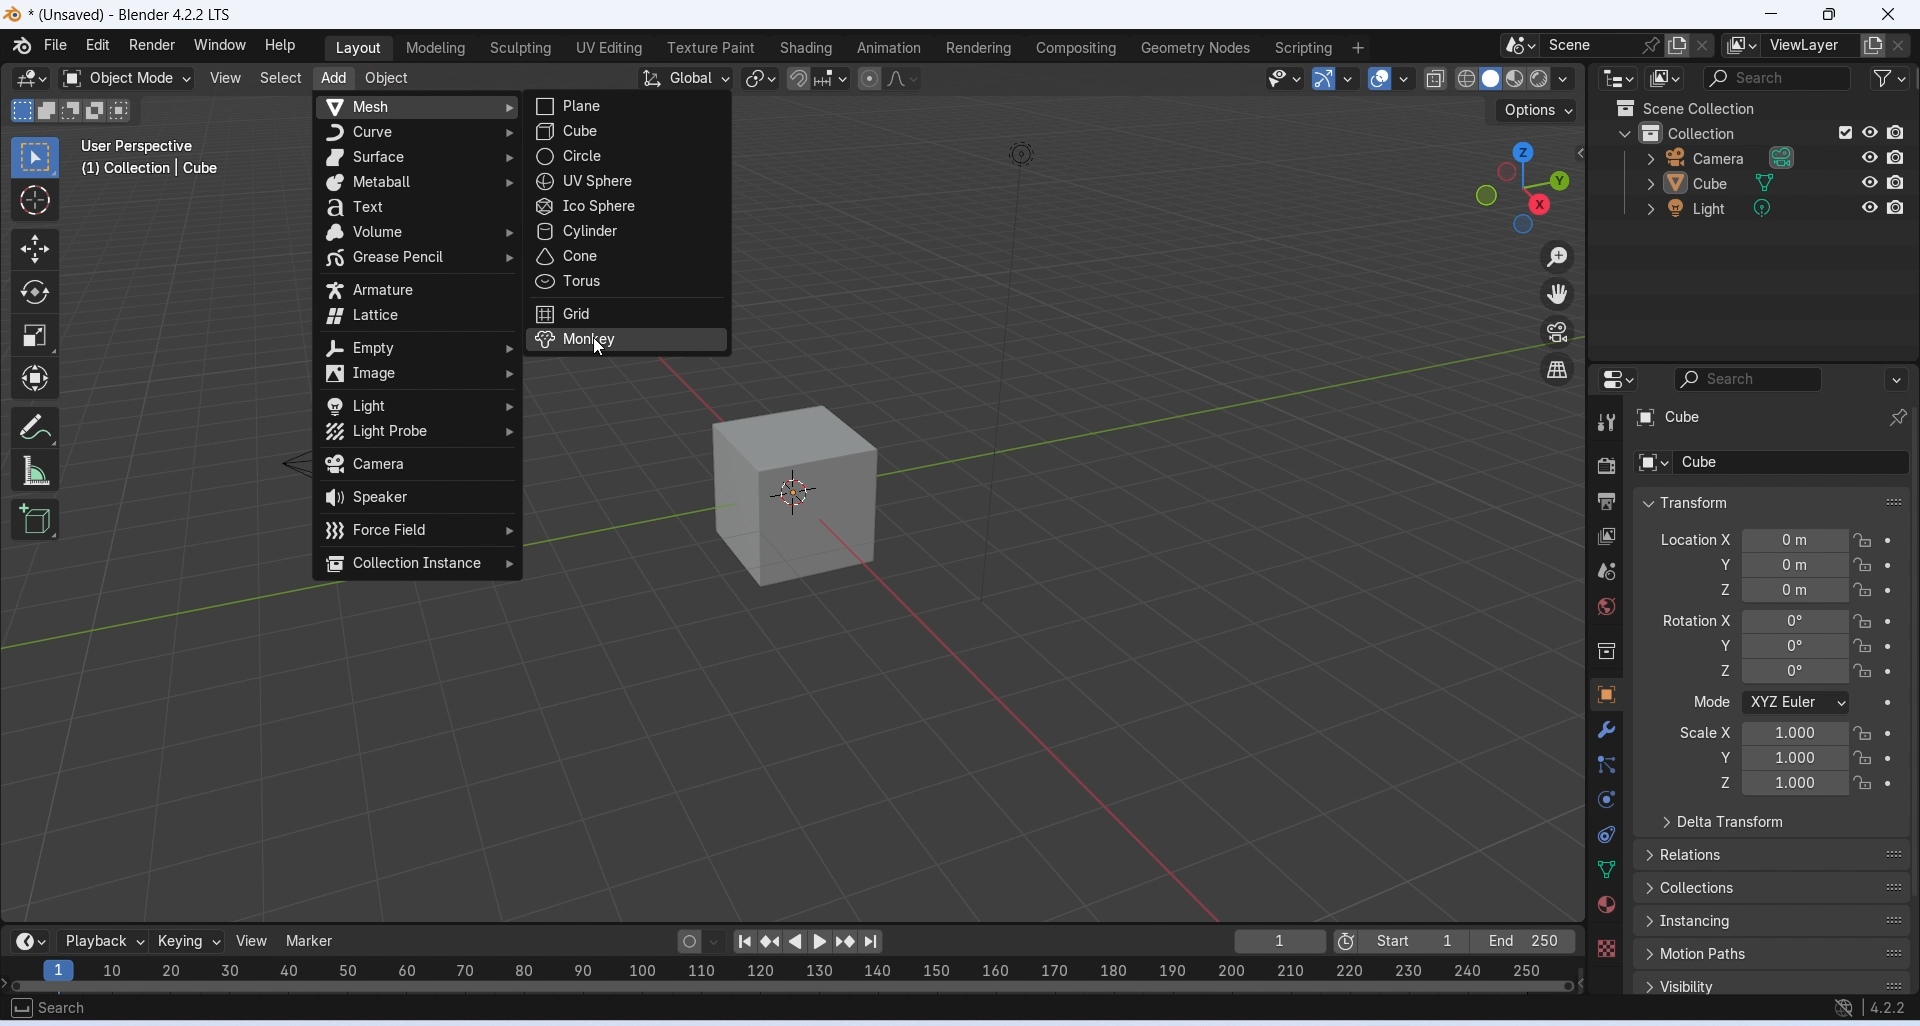 This screenshot has height=1026, width=1920. Describe the element at coordinates (1379, 77) in the screenshot. I see `show overlay` at that location.